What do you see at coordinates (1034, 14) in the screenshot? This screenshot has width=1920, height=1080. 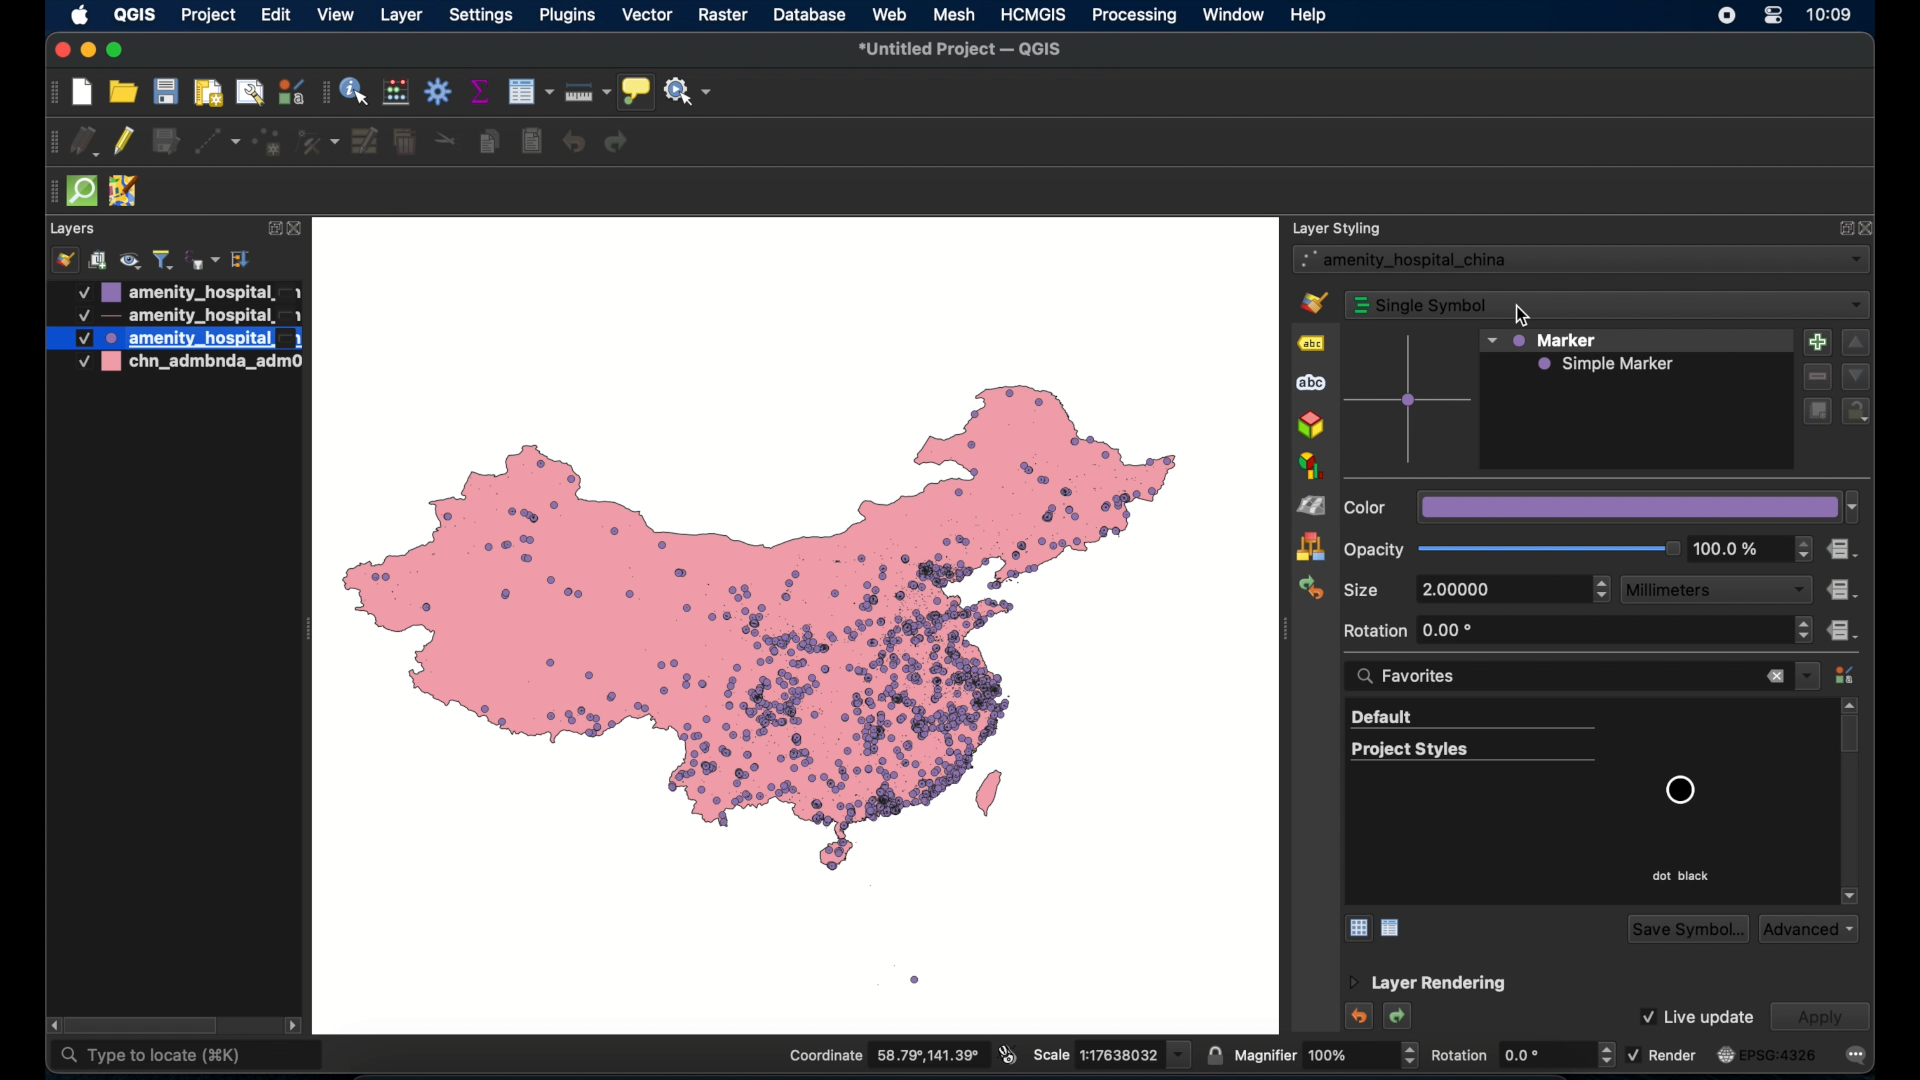 I see `HCMGIS` at bounding box center [1034, 14].